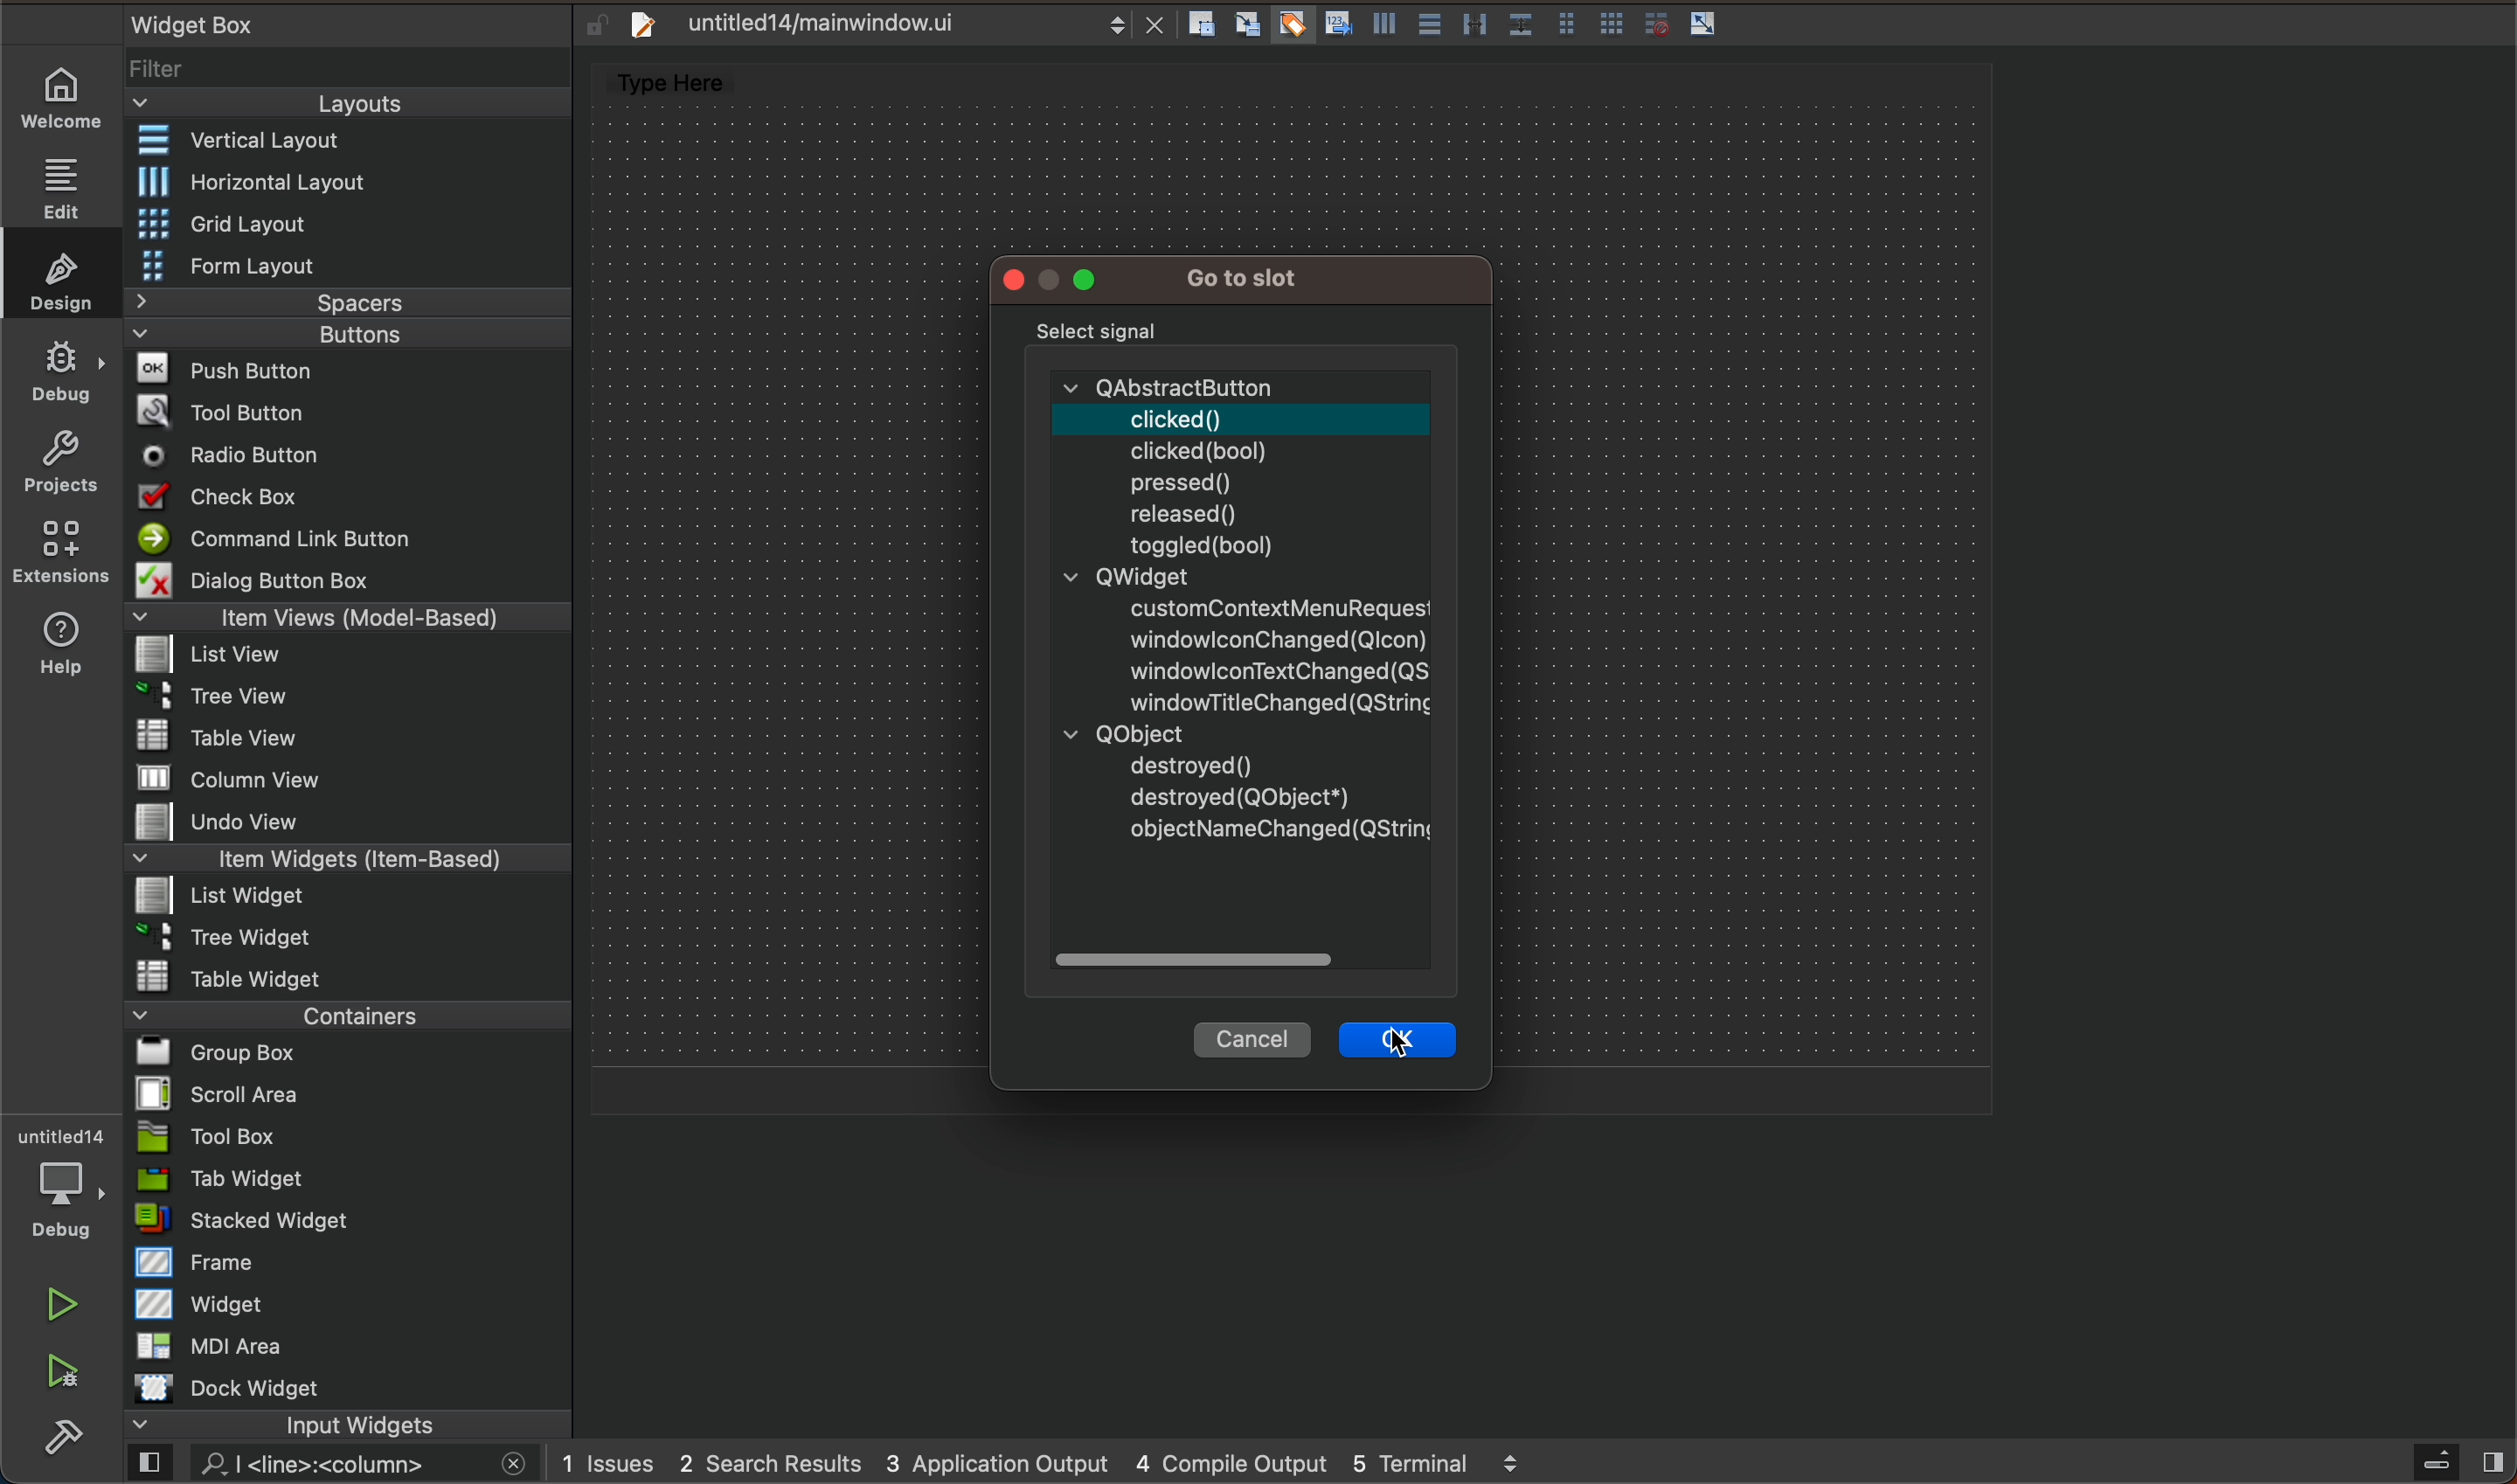 The image size is (2517, 1484). Describe the element at coordinates (342, 1020) in the screenshot. I see `containers` at that location.